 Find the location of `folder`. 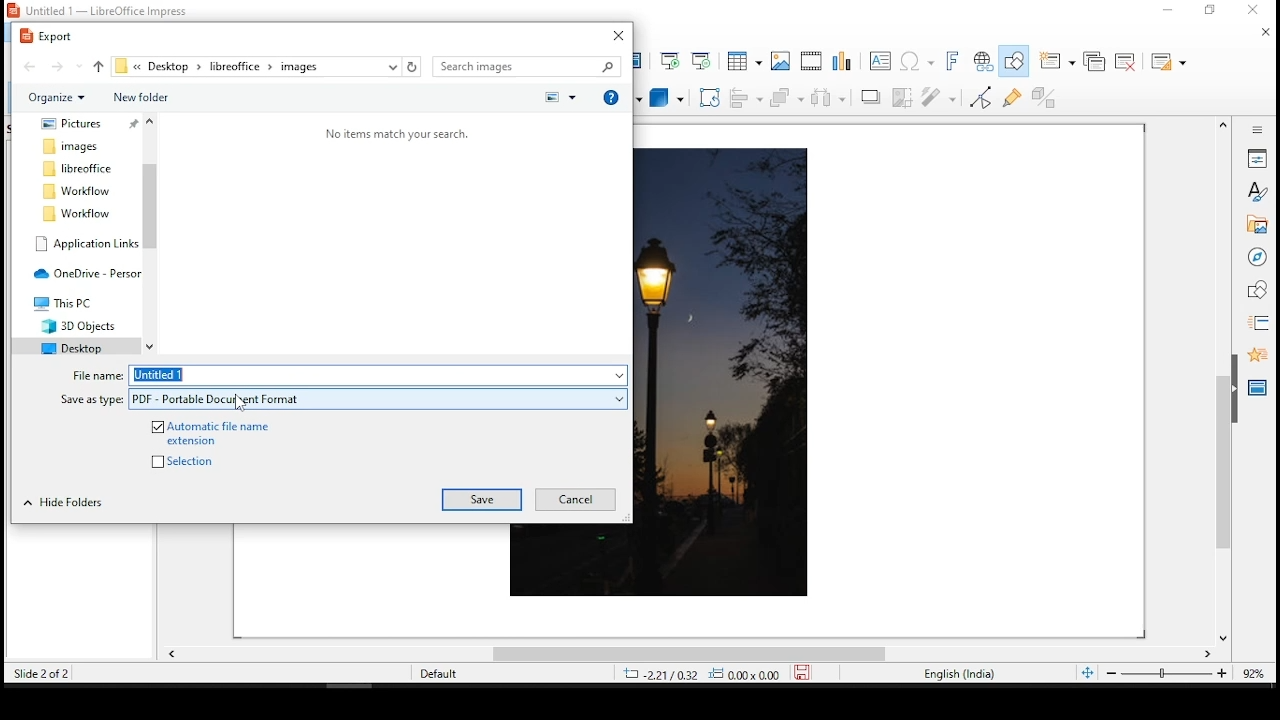

folder is located at coordinates (86, 243).